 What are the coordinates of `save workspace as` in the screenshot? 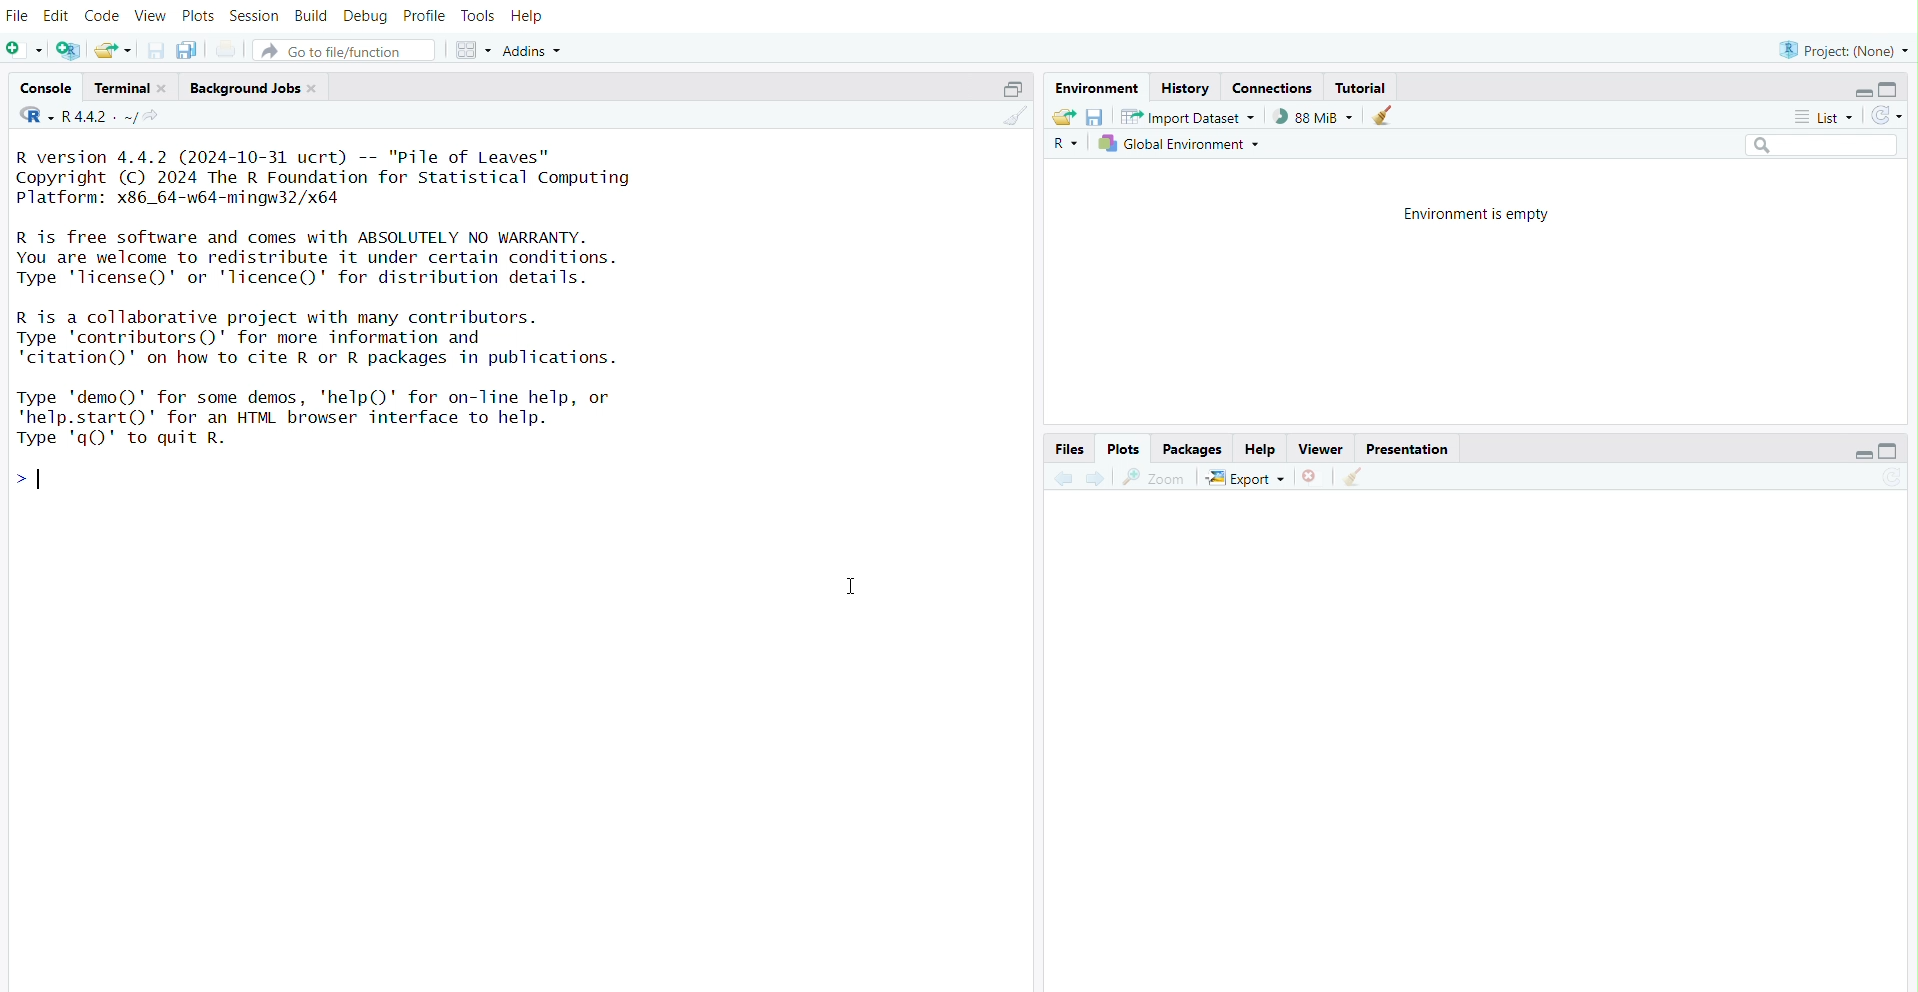 It's located at (1096, 117).